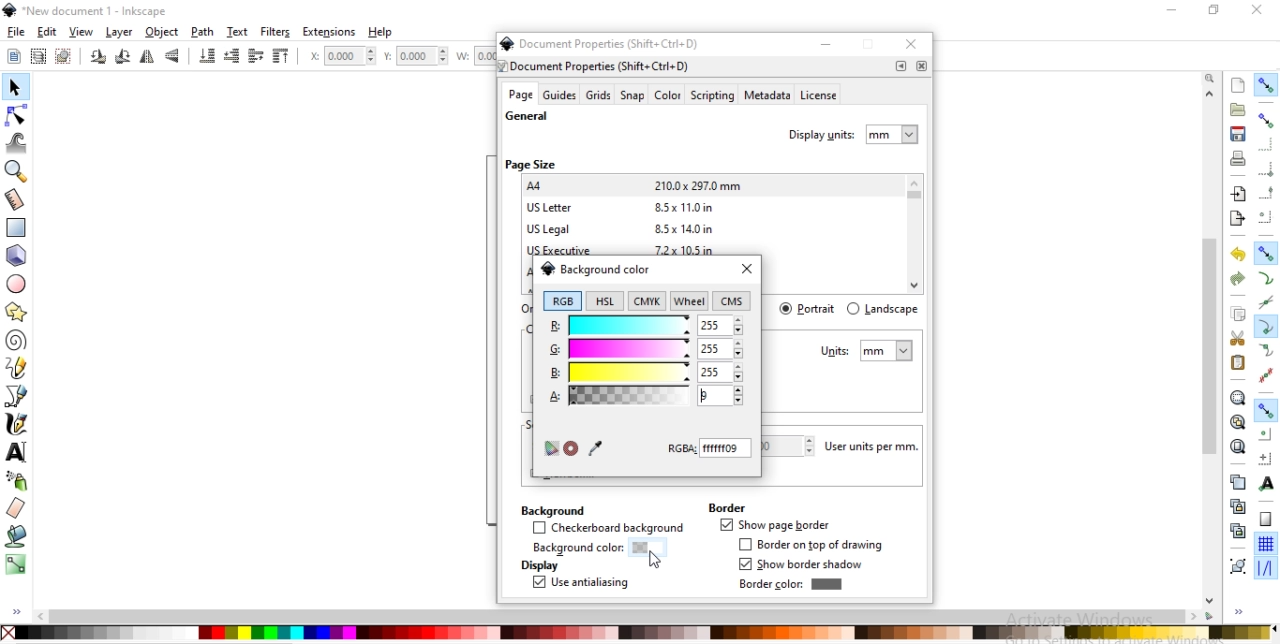 The width and height of the screenshot is (1280, 644). I want to click on vertical coordinate of selection, so click(418, 56).